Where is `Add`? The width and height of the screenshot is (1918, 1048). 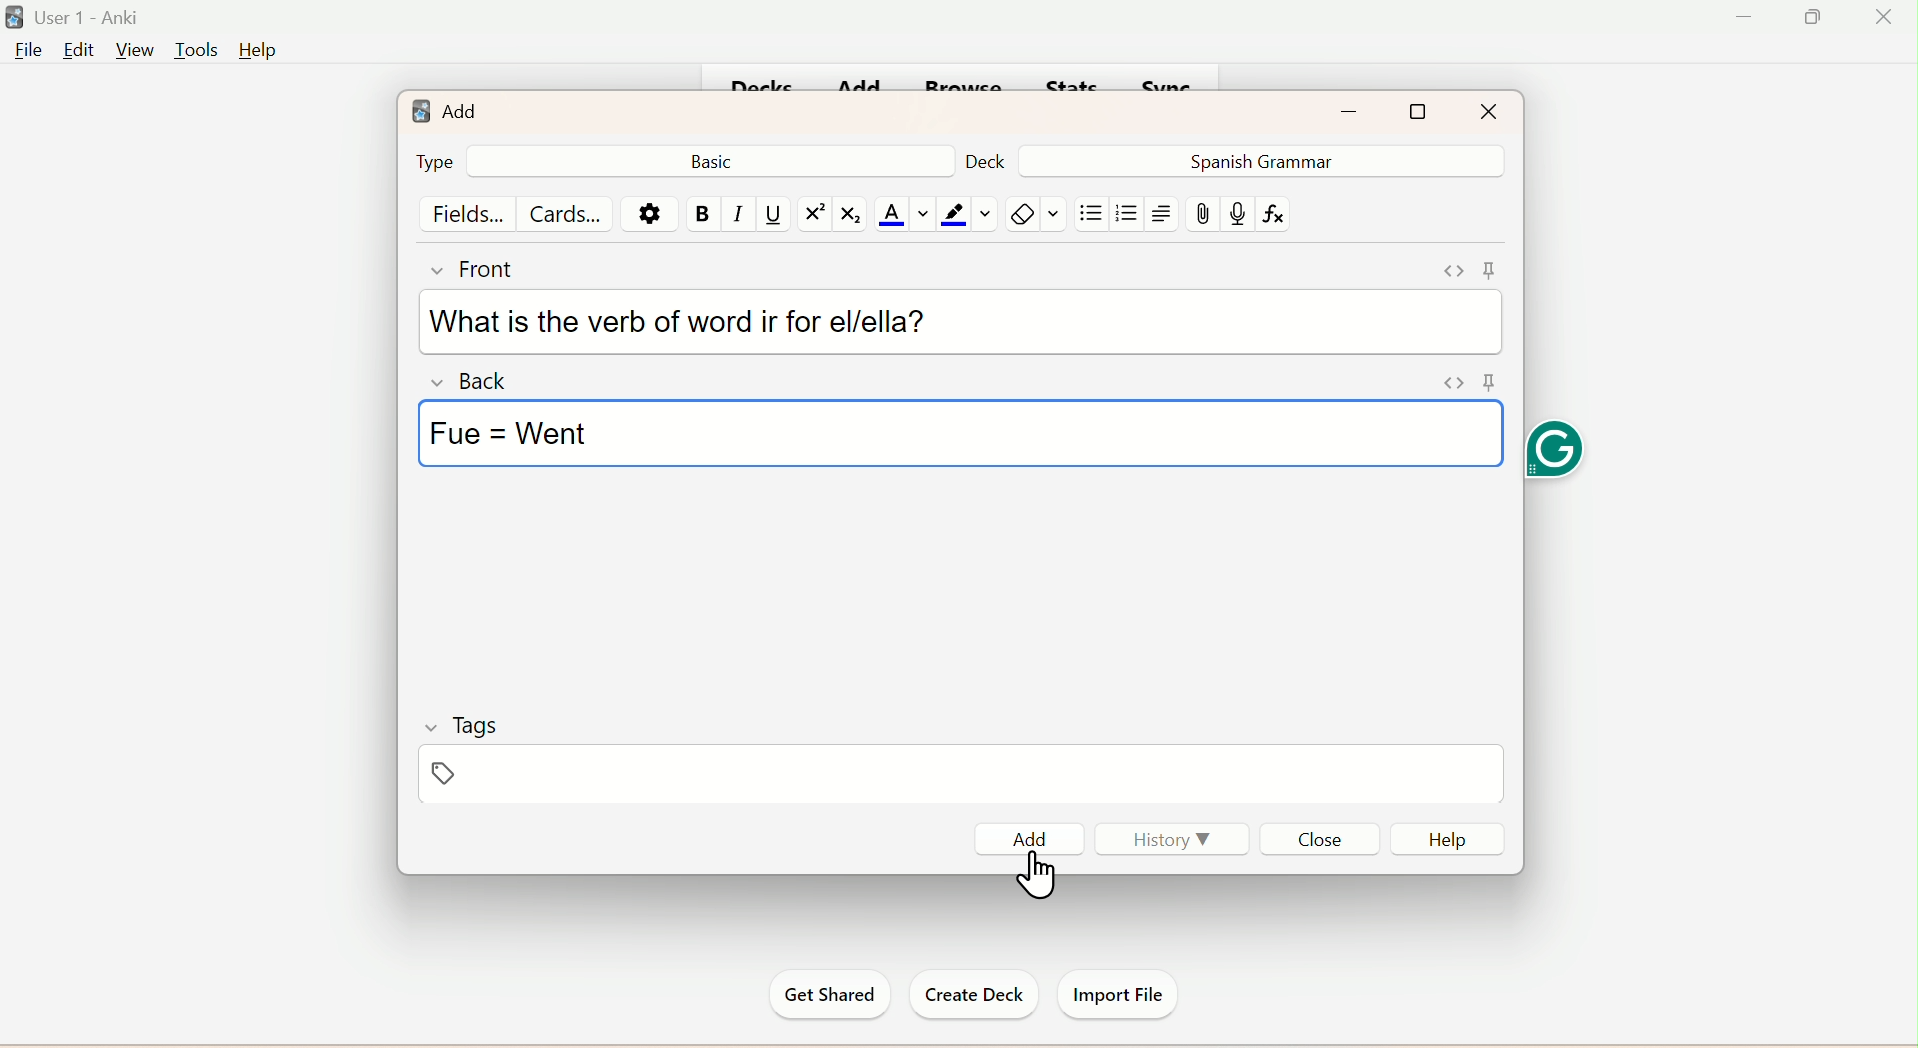 Add is located at coordinates (444, 106).